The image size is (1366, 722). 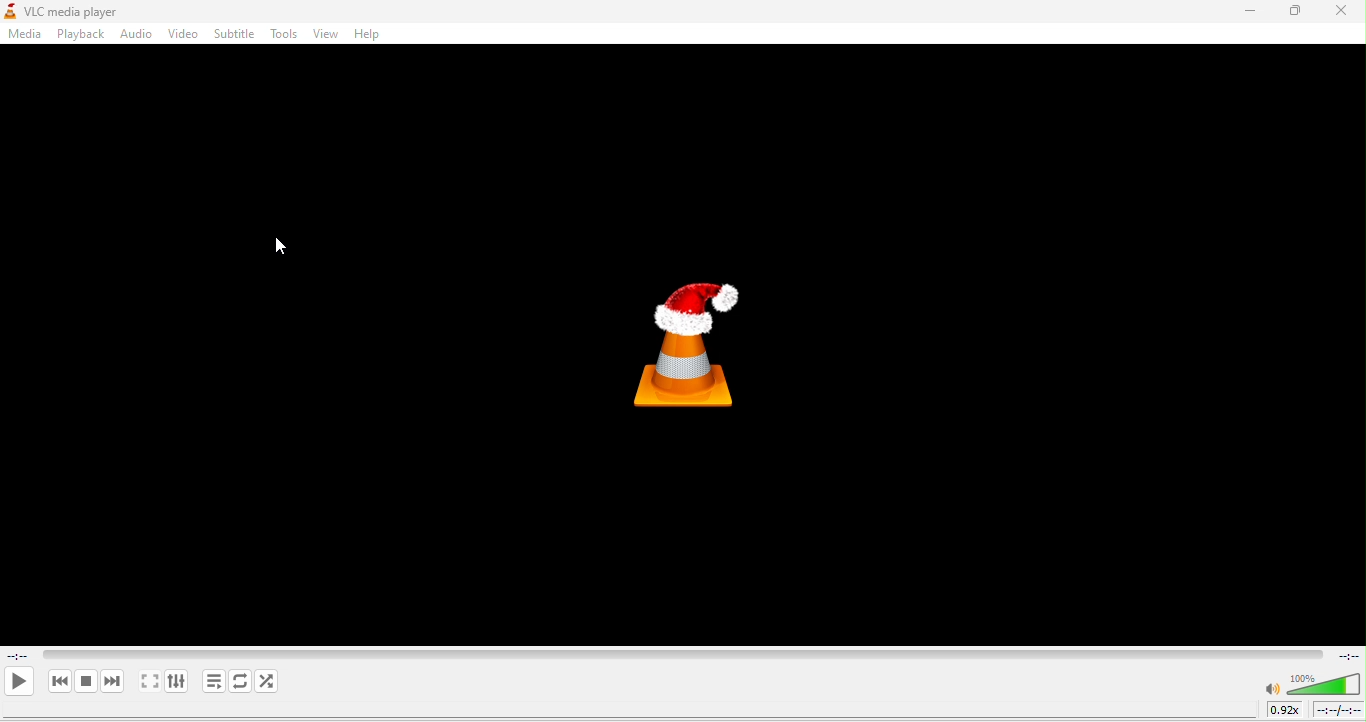 I want to click on play, so click(x=18, y=681).